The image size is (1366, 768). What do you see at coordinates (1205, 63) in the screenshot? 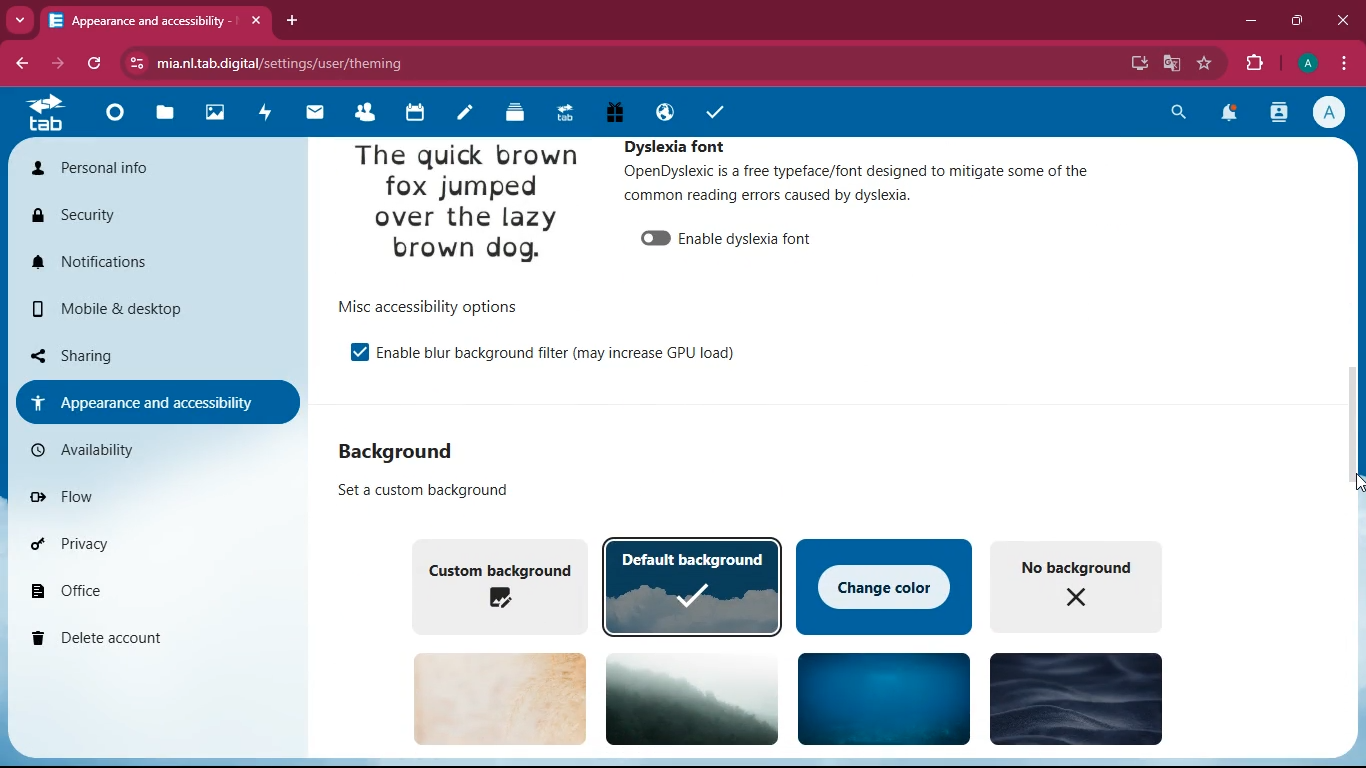
I see `favourite` at bounding box center [1205, 63].